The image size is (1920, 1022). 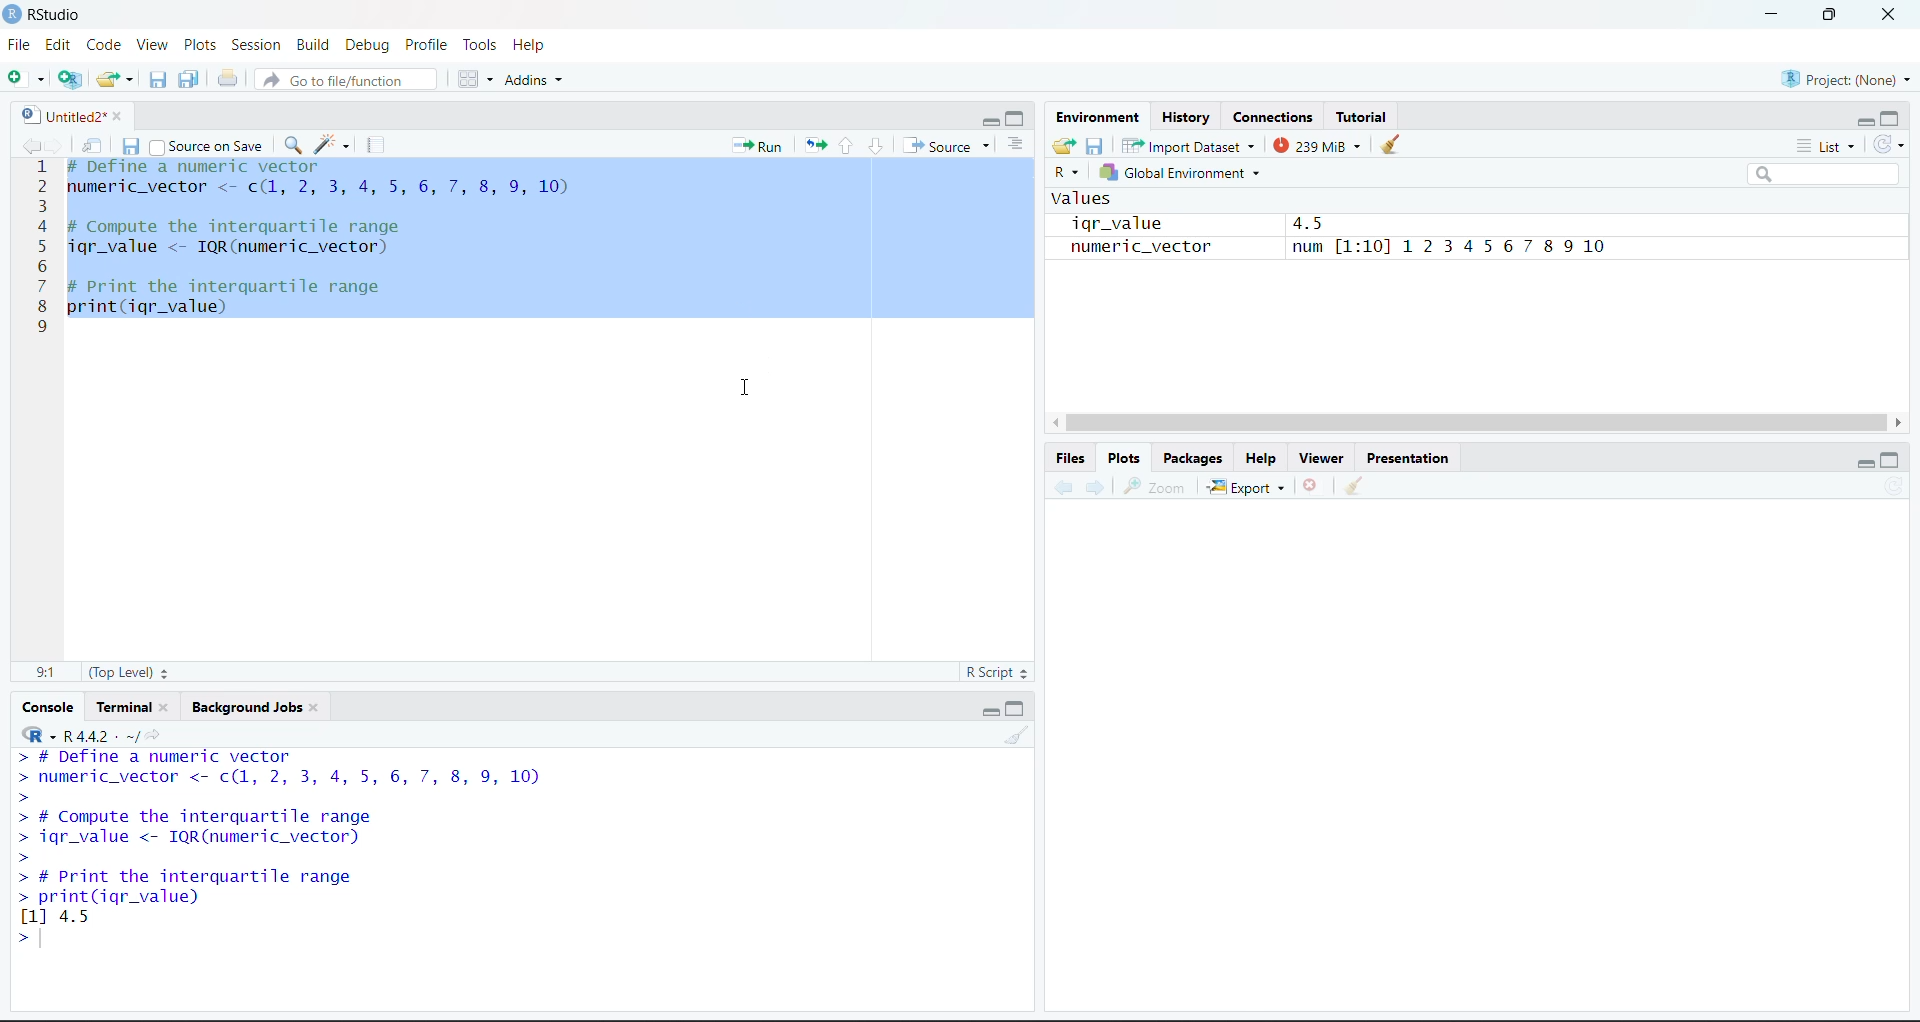 What do you see at coordinates (470, 77) in the screenshot?
I see `Workspace panes` at bounding box center [470, 77].